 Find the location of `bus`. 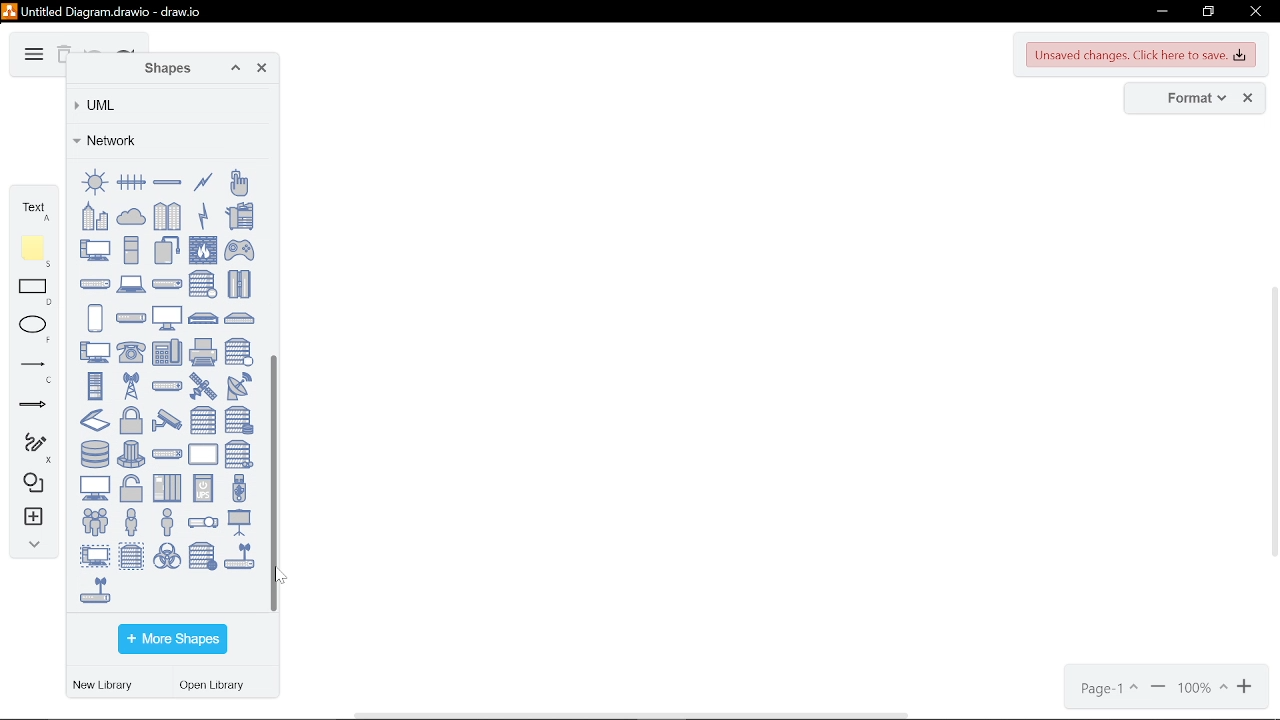

bus is located at coordinates (167, 182).